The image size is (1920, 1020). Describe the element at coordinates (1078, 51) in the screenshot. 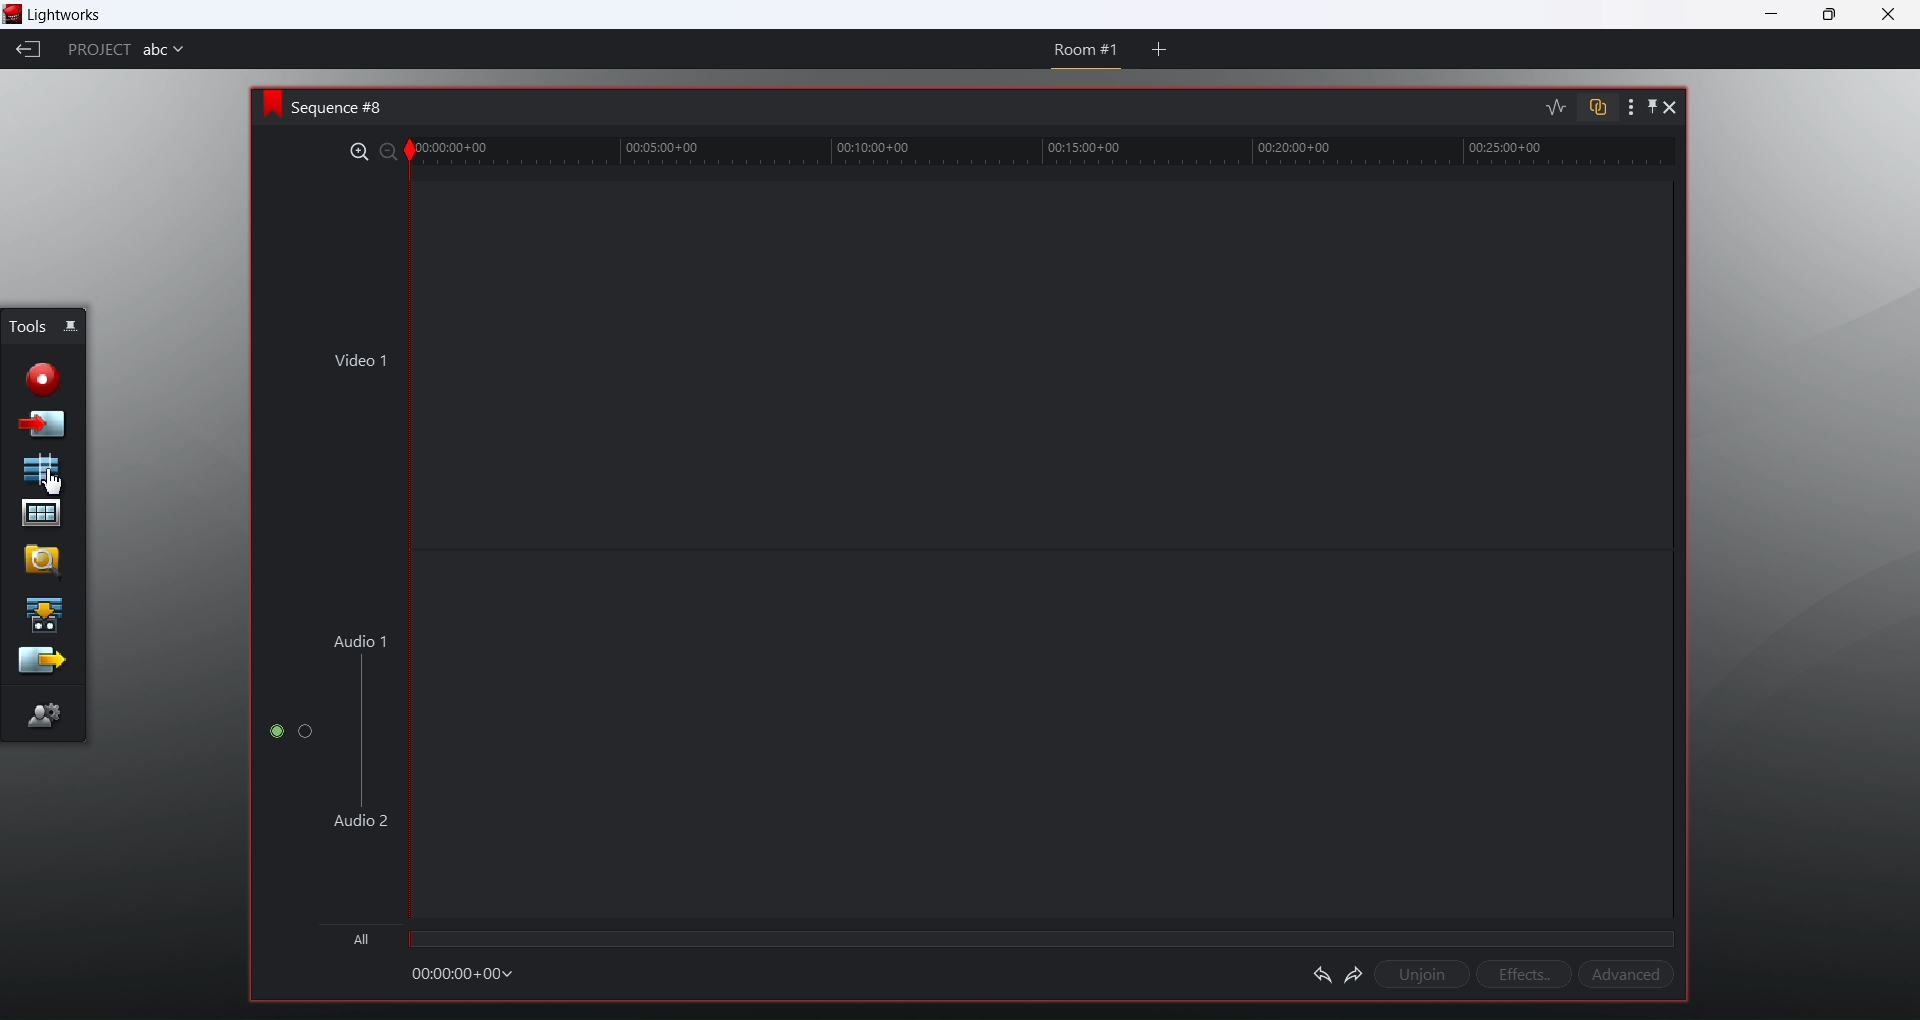

I see `room 1` at that location.